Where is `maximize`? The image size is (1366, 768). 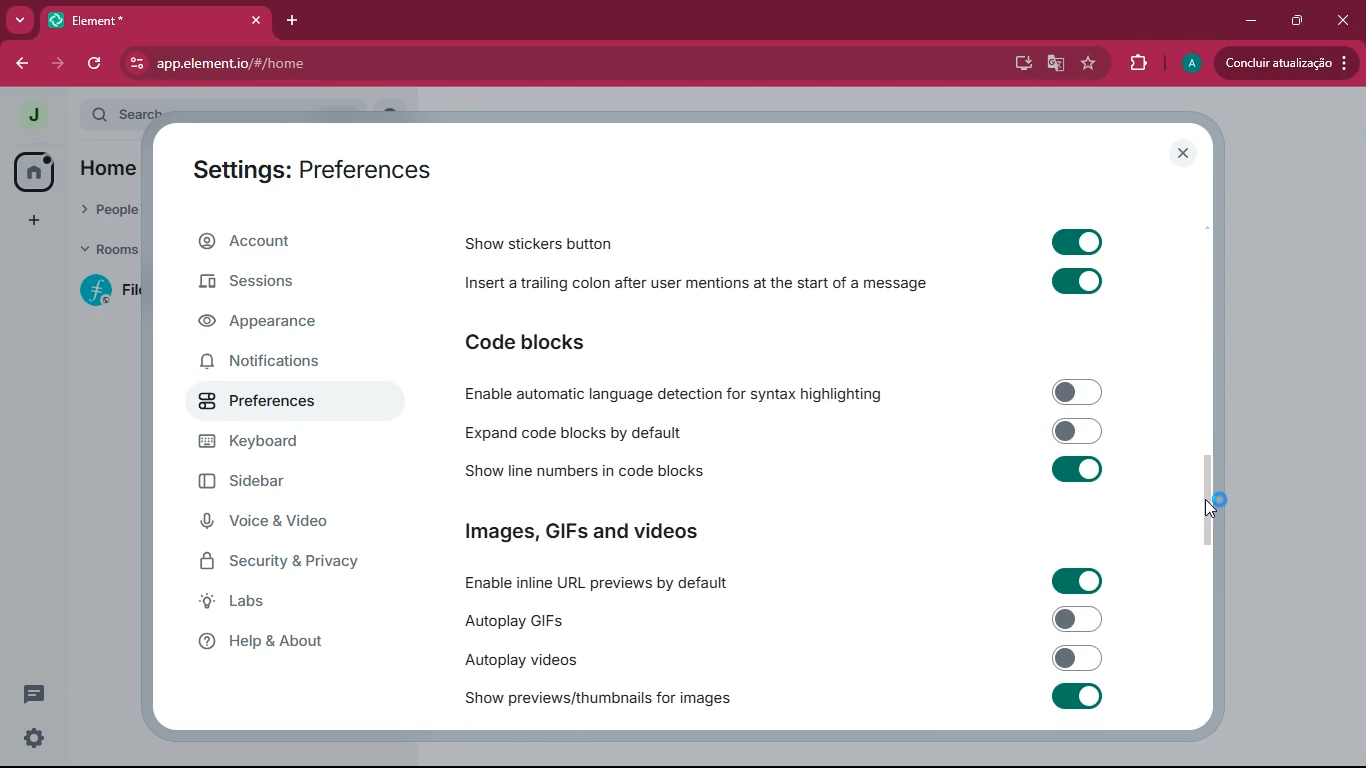 maximize is located at coordinates (1300, 22).